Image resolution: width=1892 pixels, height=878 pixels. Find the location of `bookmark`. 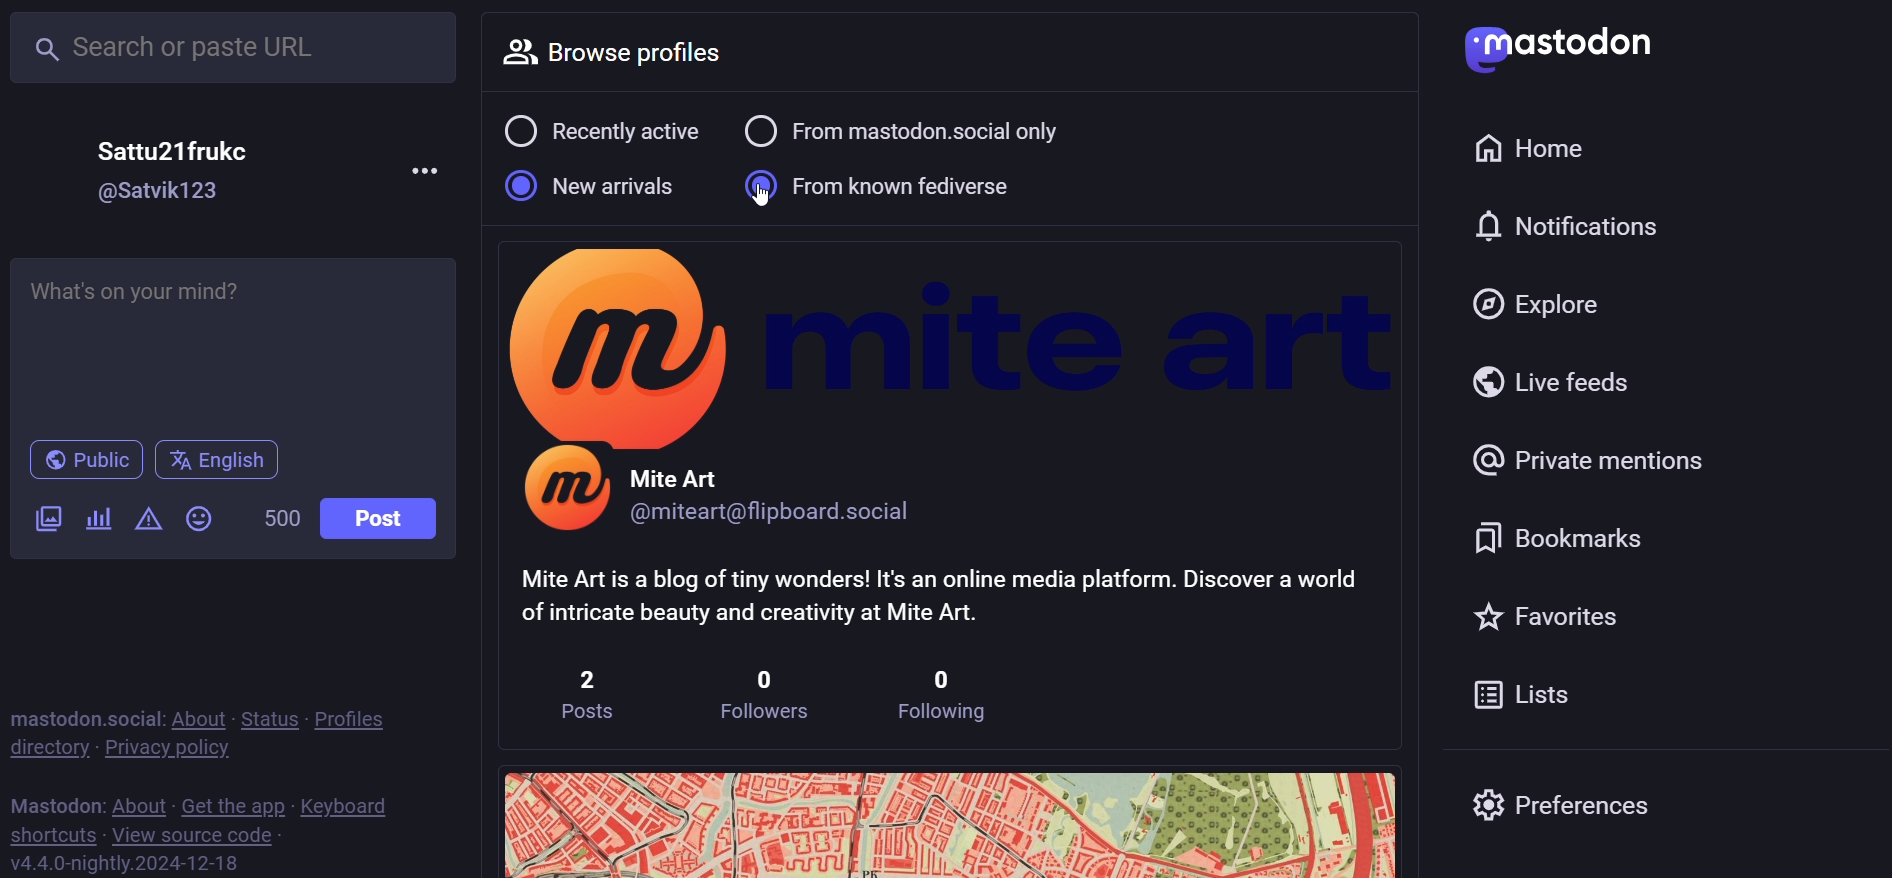

bookmark is located at coordinates (1557, 535).